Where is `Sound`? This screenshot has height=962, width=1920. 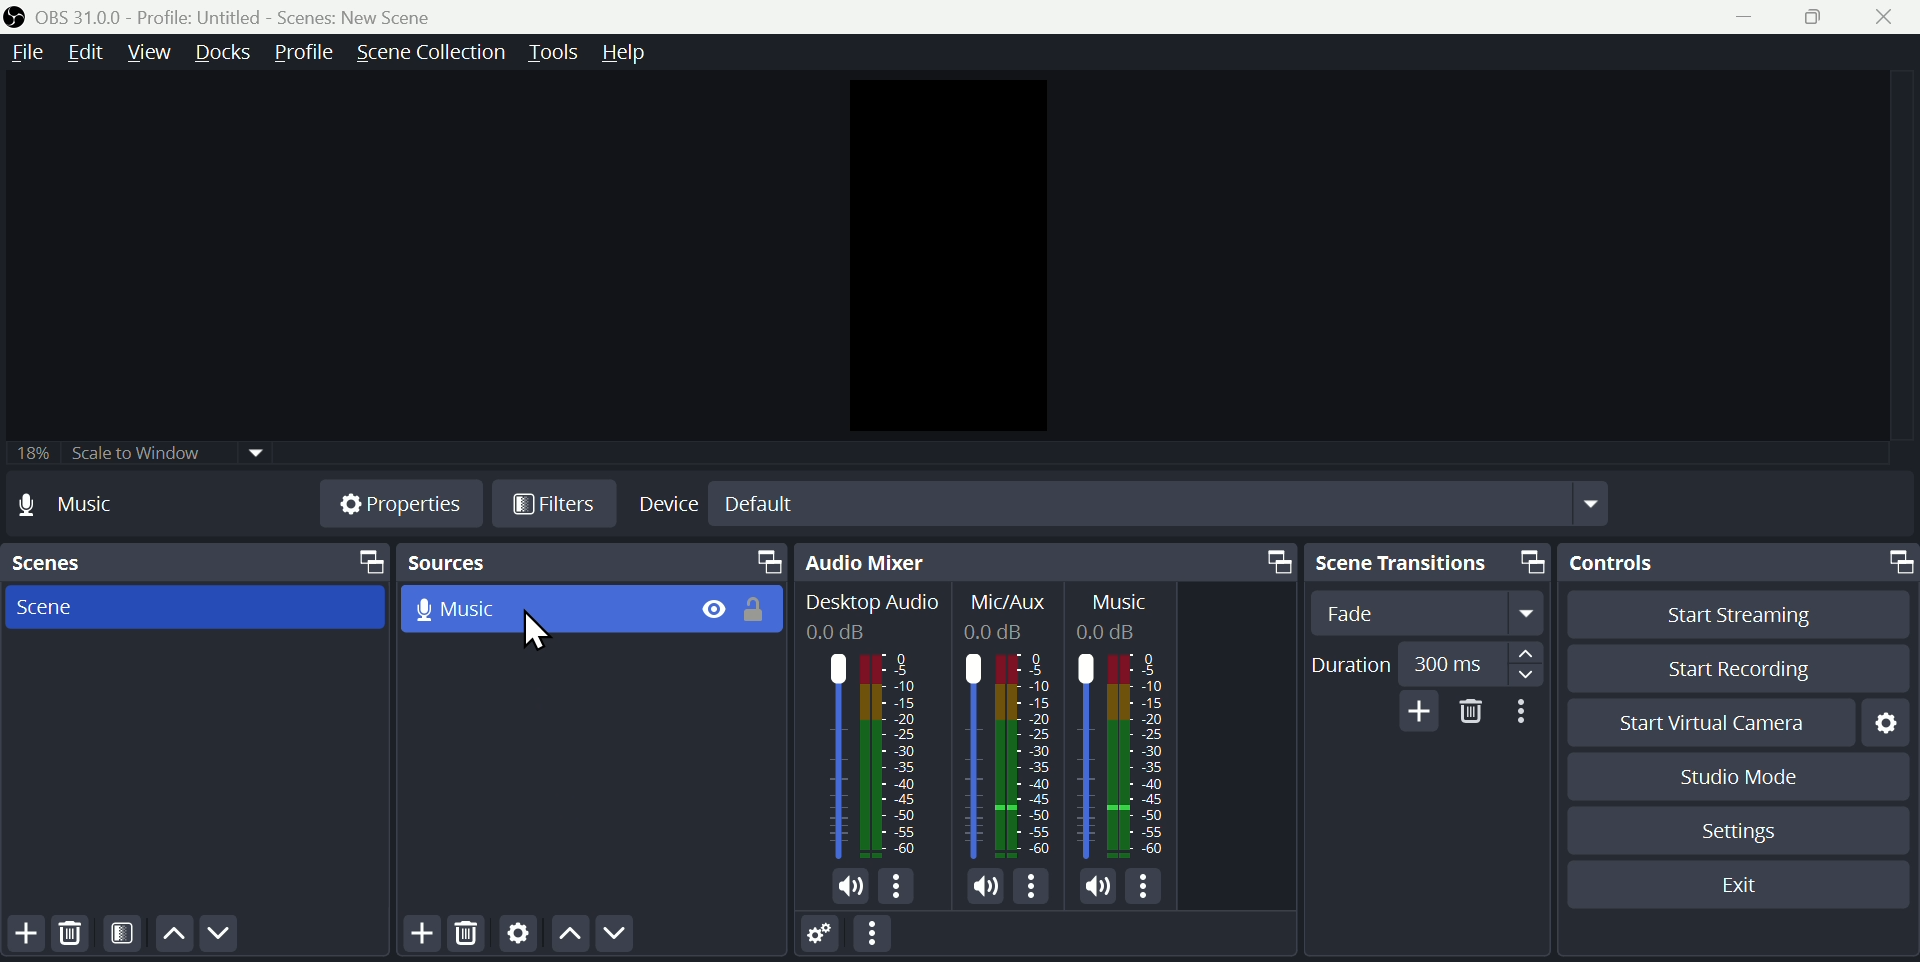 Sound is located at coordinates (1098, 885).